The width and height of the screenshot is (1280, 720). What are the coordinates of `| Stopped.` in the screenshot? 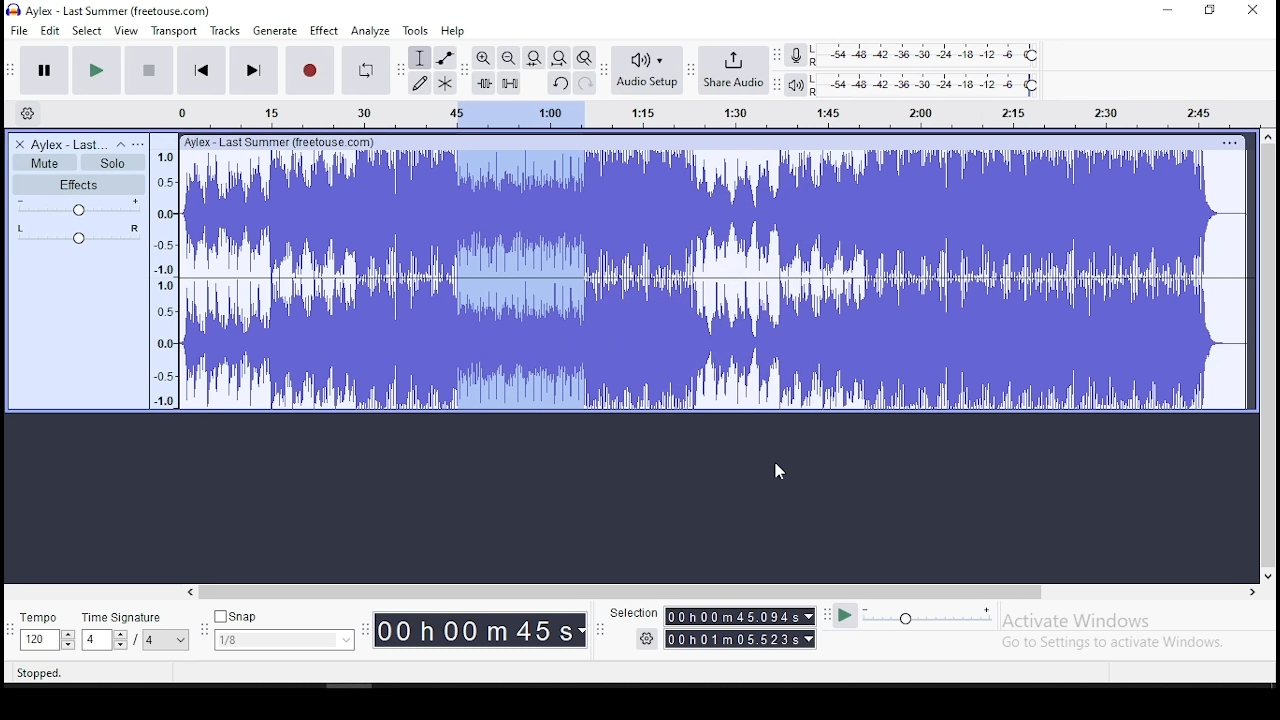 It's located at (31, 672).